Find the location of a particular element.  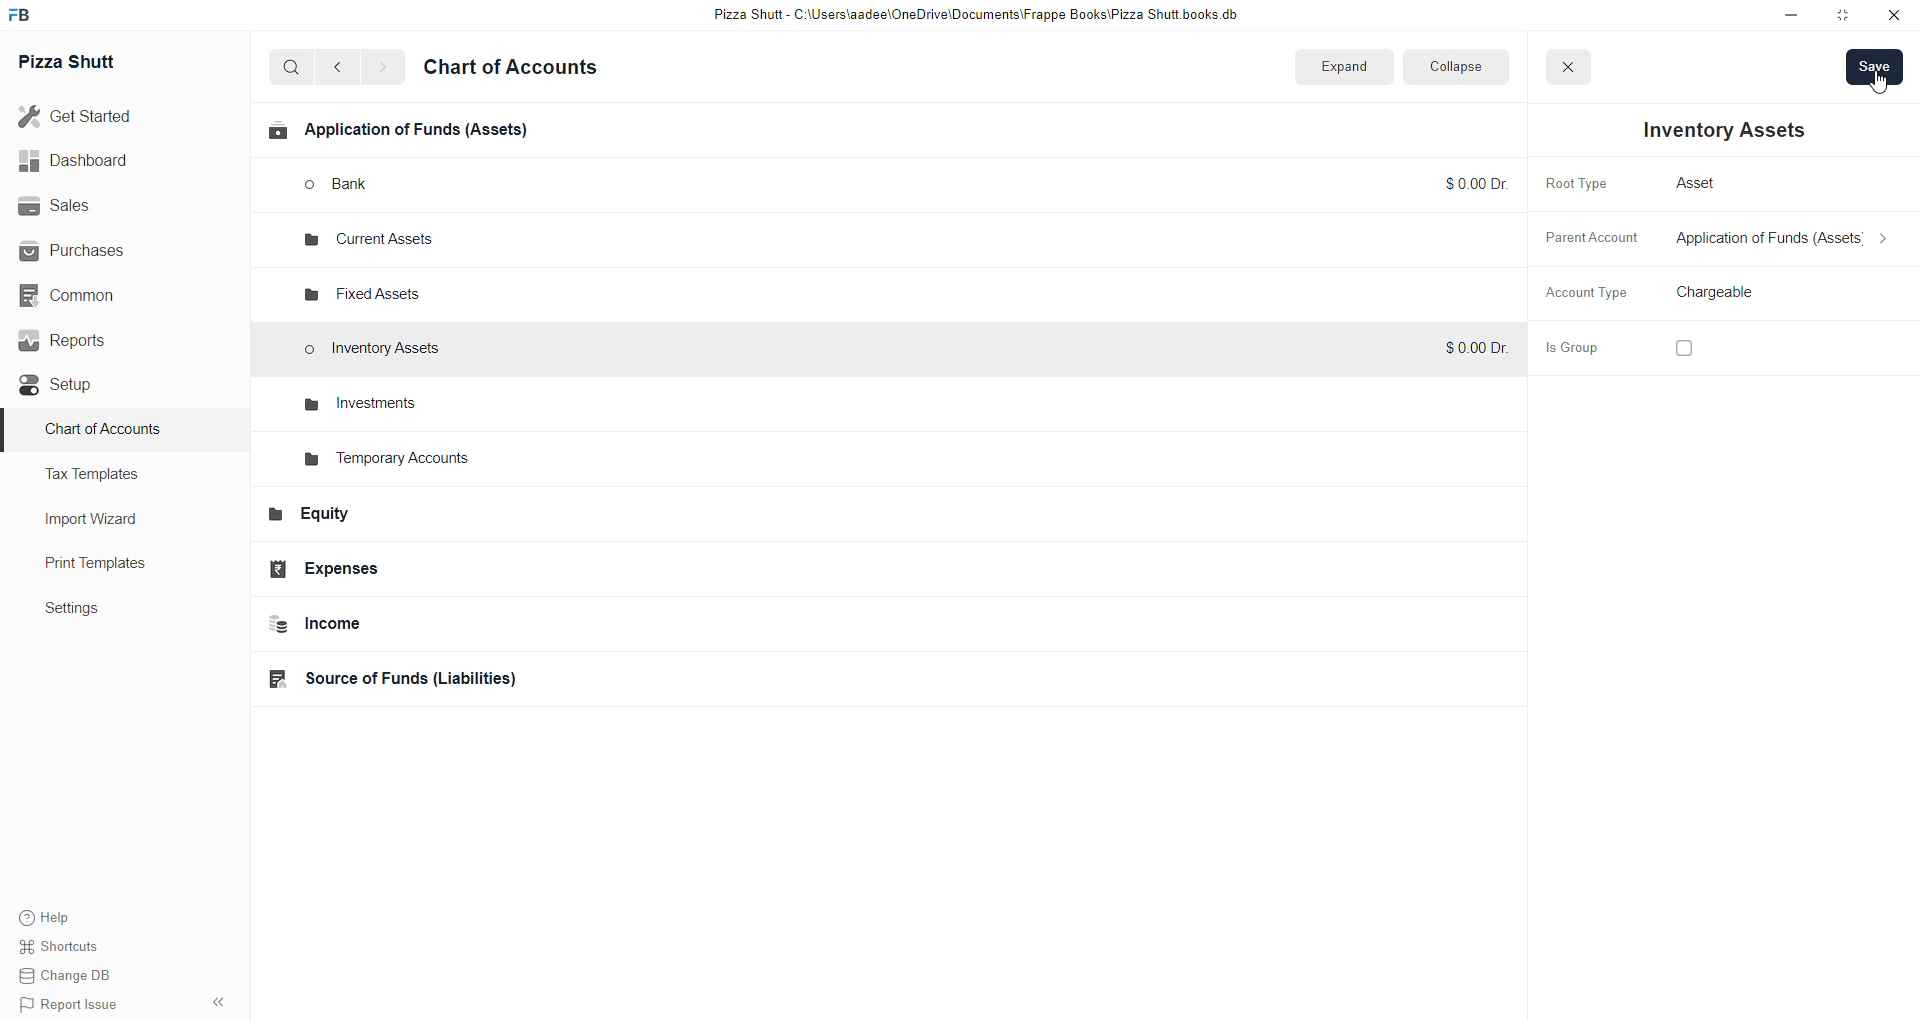

minimize  is located at coordinates (1780, 17).